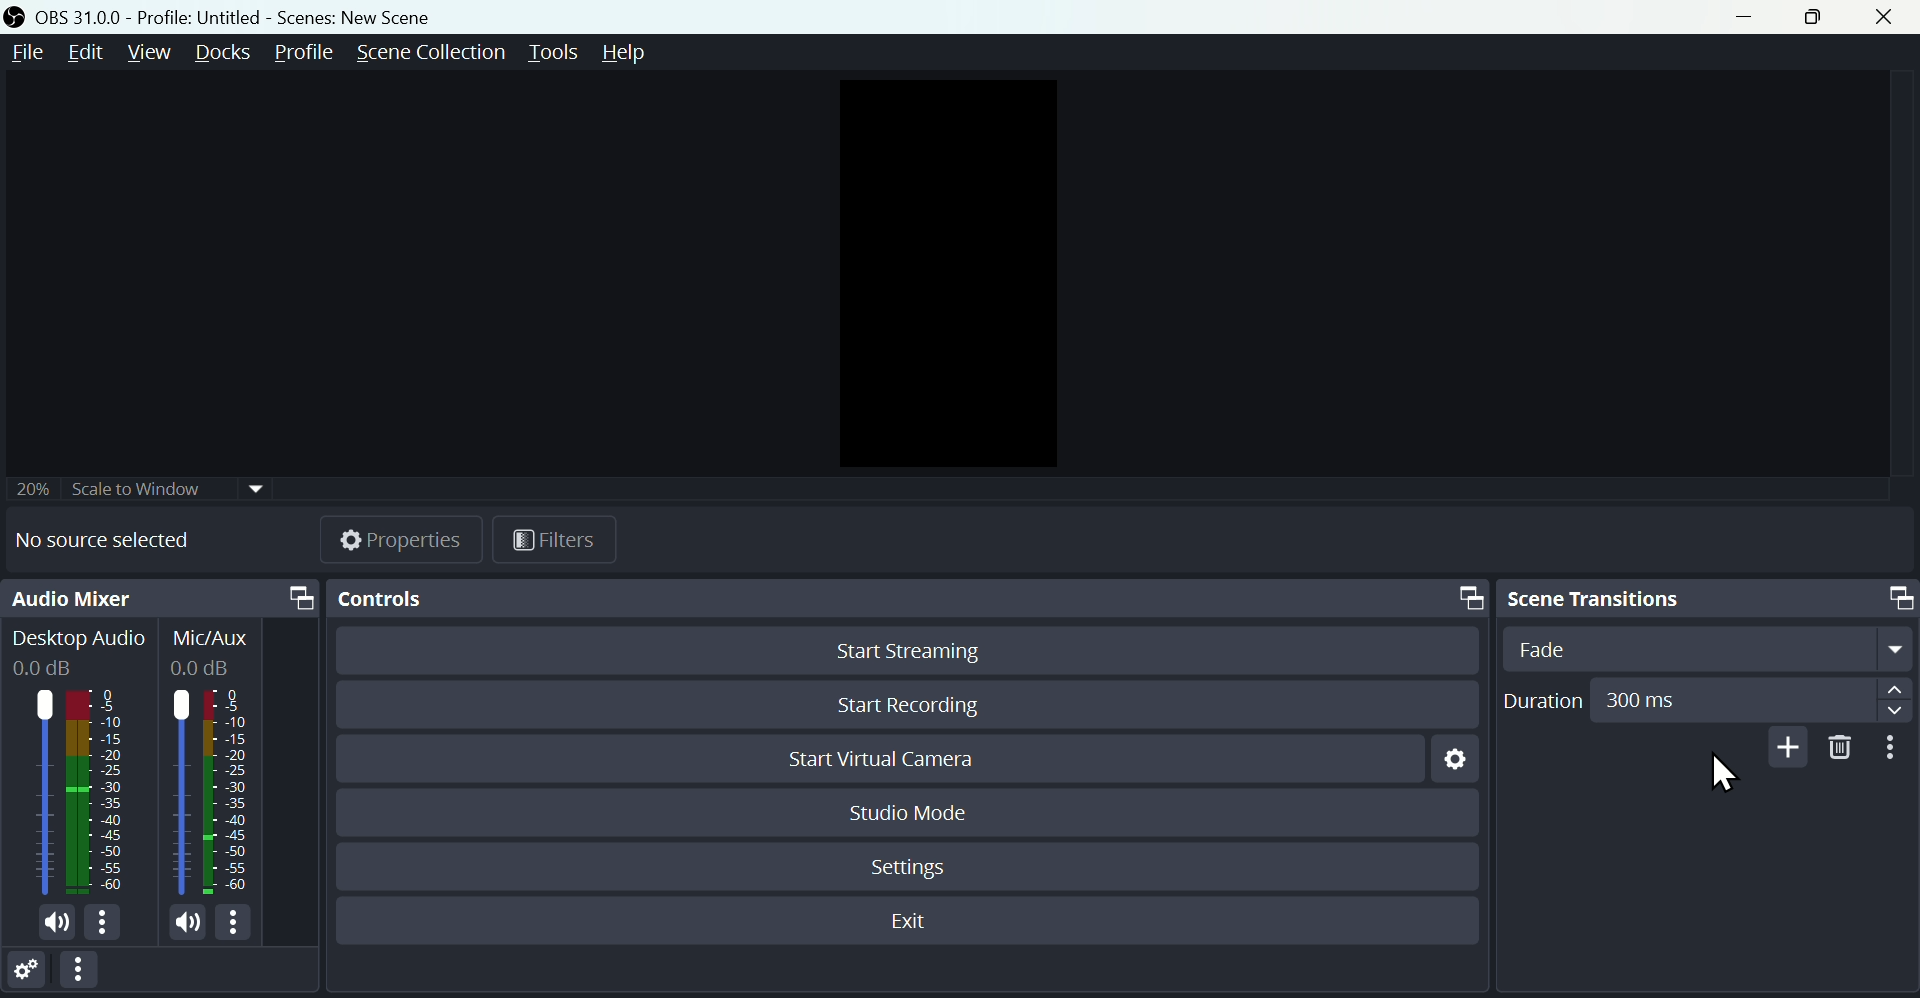 The height and width of the screenshot is (998, 1920). What do you see at coordinates (1704, 702) in the screenshot?
I see `Duration` at bounding box center [1704, 702].